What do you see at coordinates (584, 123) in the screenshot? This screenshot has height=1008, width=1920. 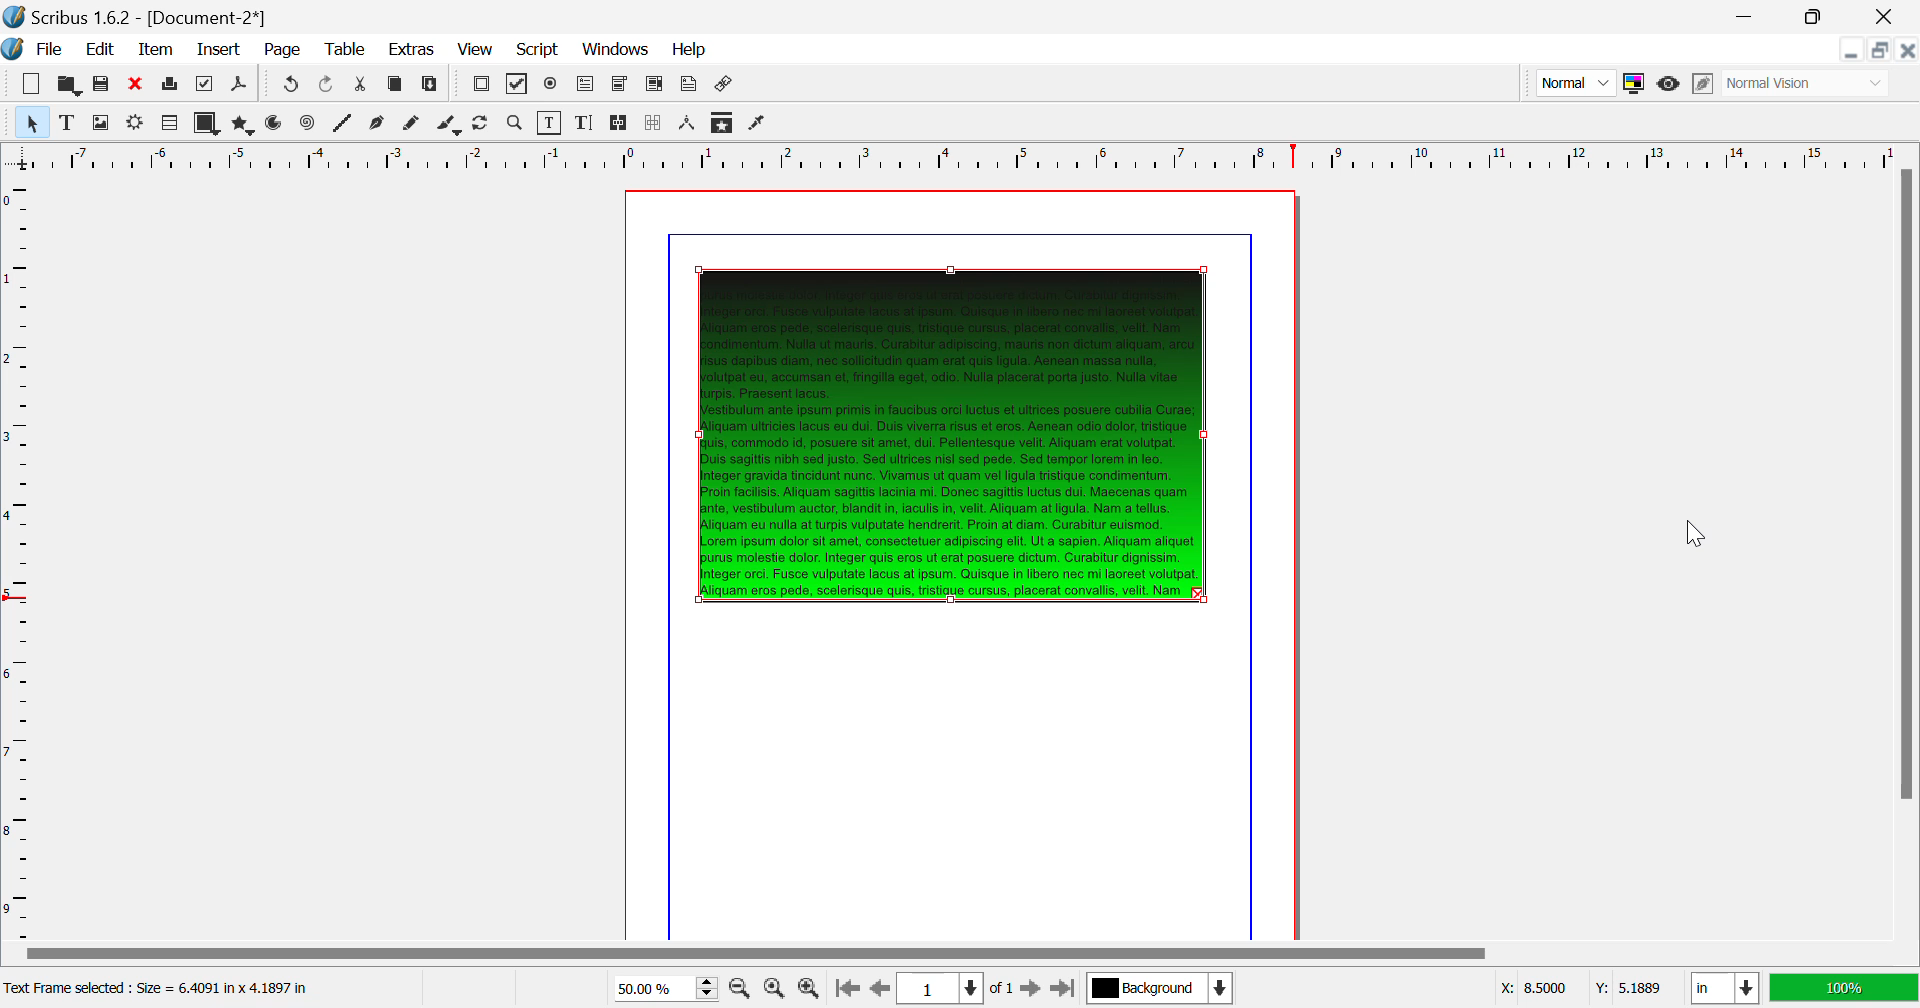 I see `Edit Text with Story Editor` at bounding box center [584, 123].